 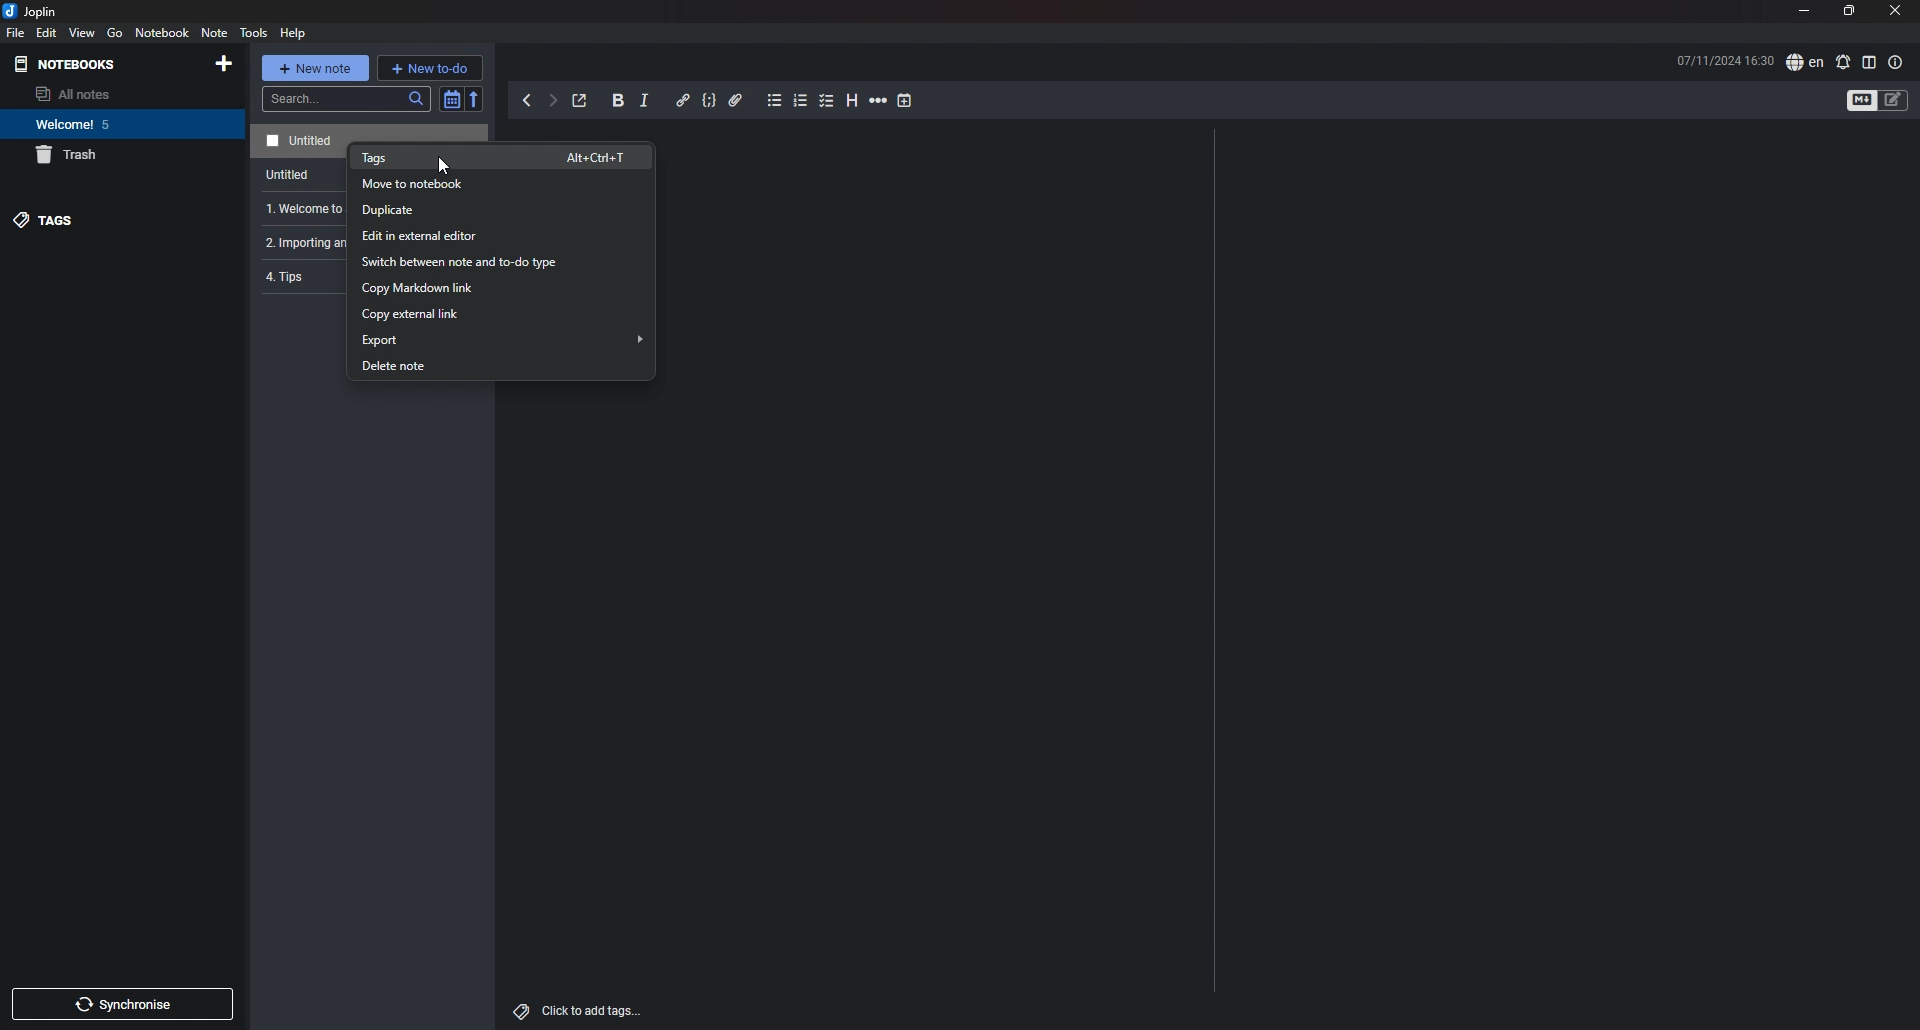 What do you see at coordinates (106, 156) in the screenshot?
I see `trash` at bounding box center [106, 156].